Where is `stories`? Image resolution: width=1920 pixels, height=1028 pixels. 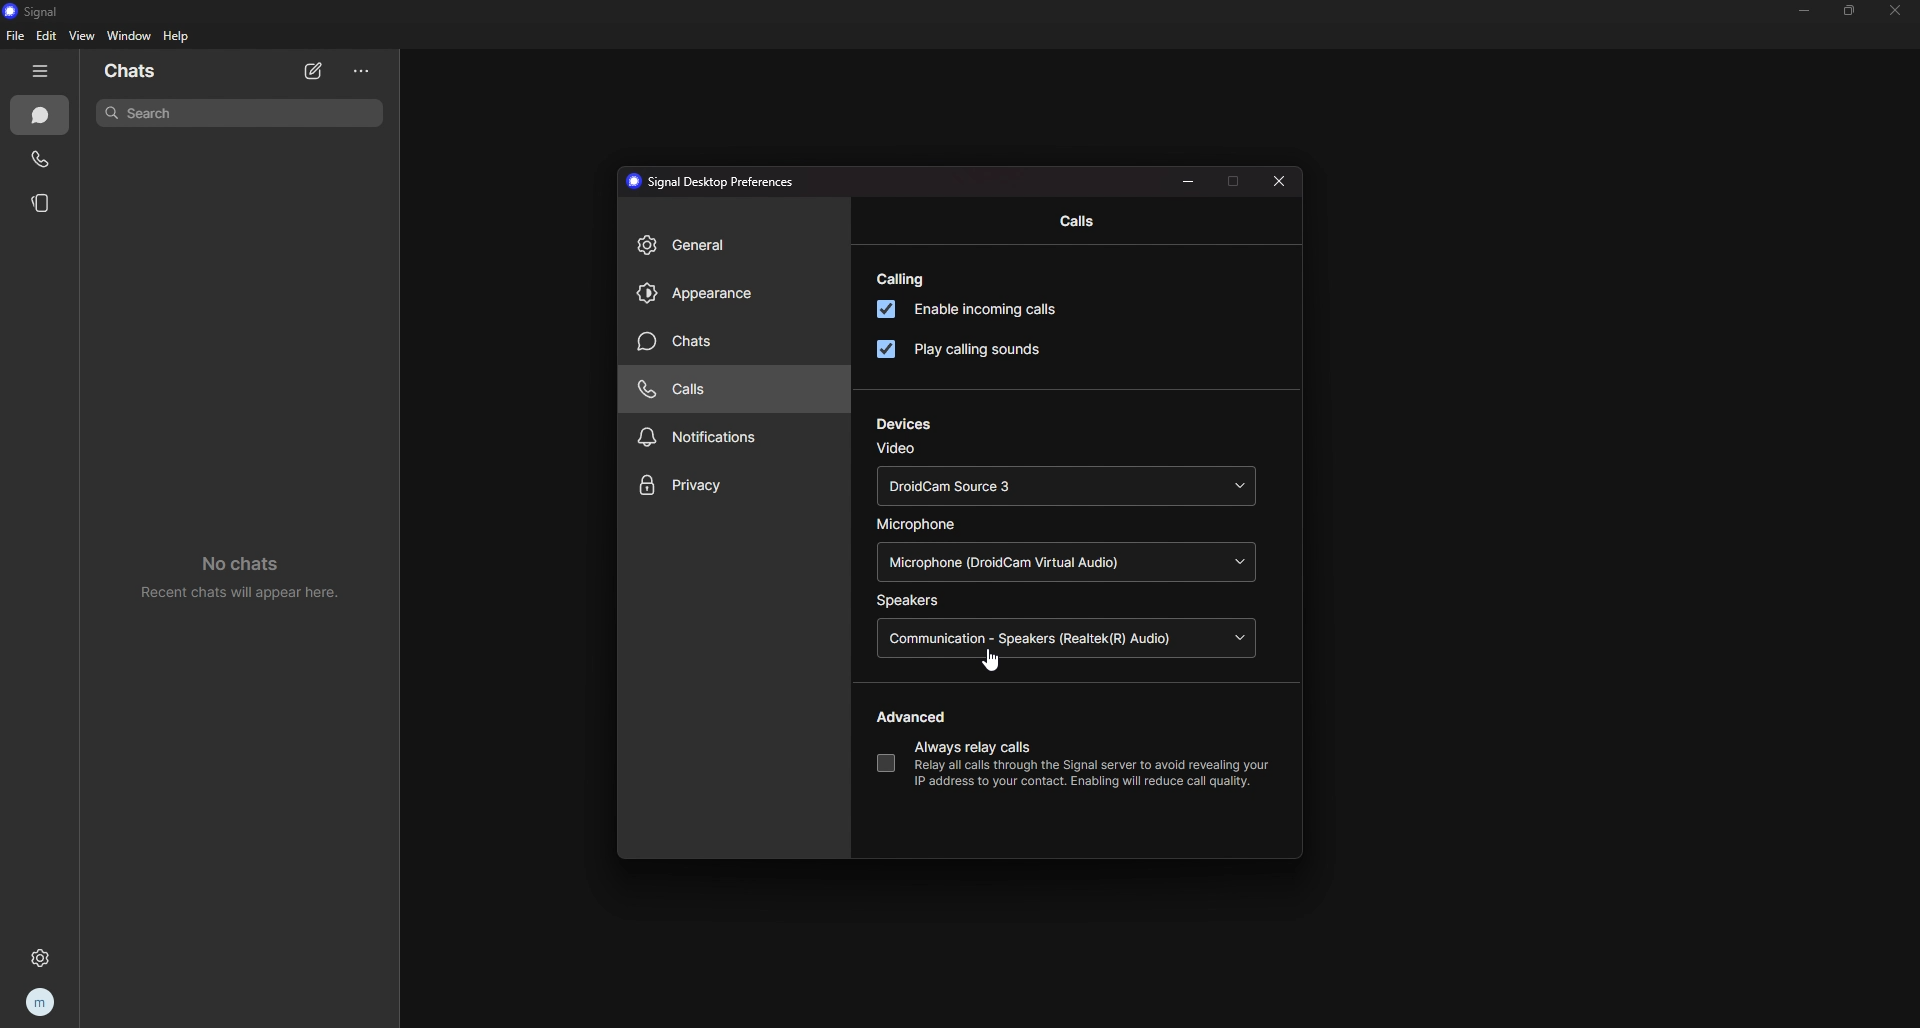 stories is located at coordinates (43, 203).